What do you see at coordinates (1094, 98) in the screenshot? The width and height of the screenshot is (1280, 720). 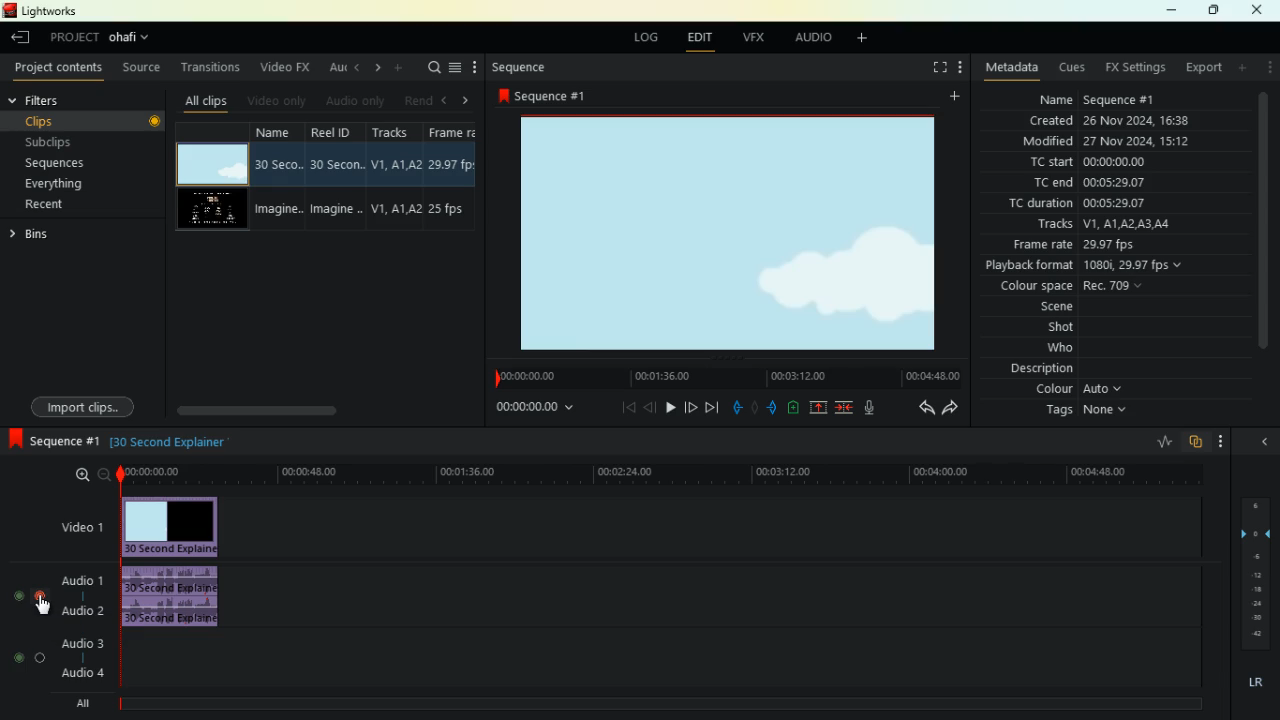 I see `name` at bounding box center [1094, 98].